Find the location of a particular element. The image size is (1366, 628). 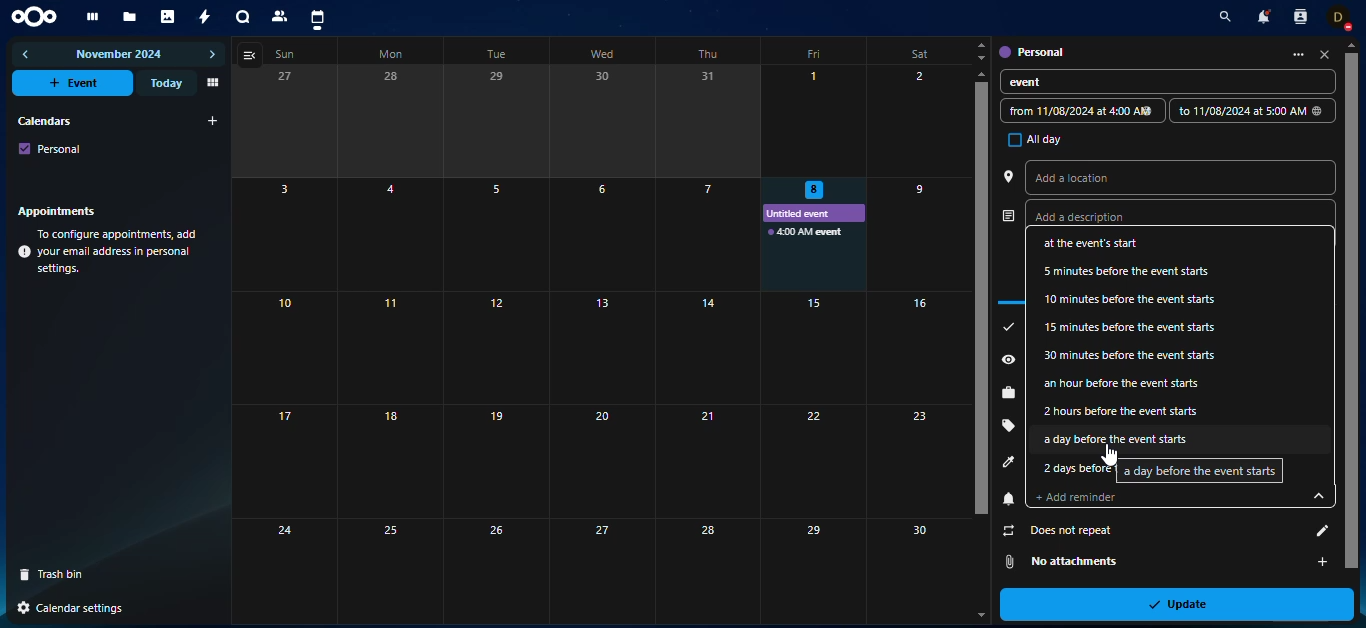

previous is located at coordinates (27, 54).